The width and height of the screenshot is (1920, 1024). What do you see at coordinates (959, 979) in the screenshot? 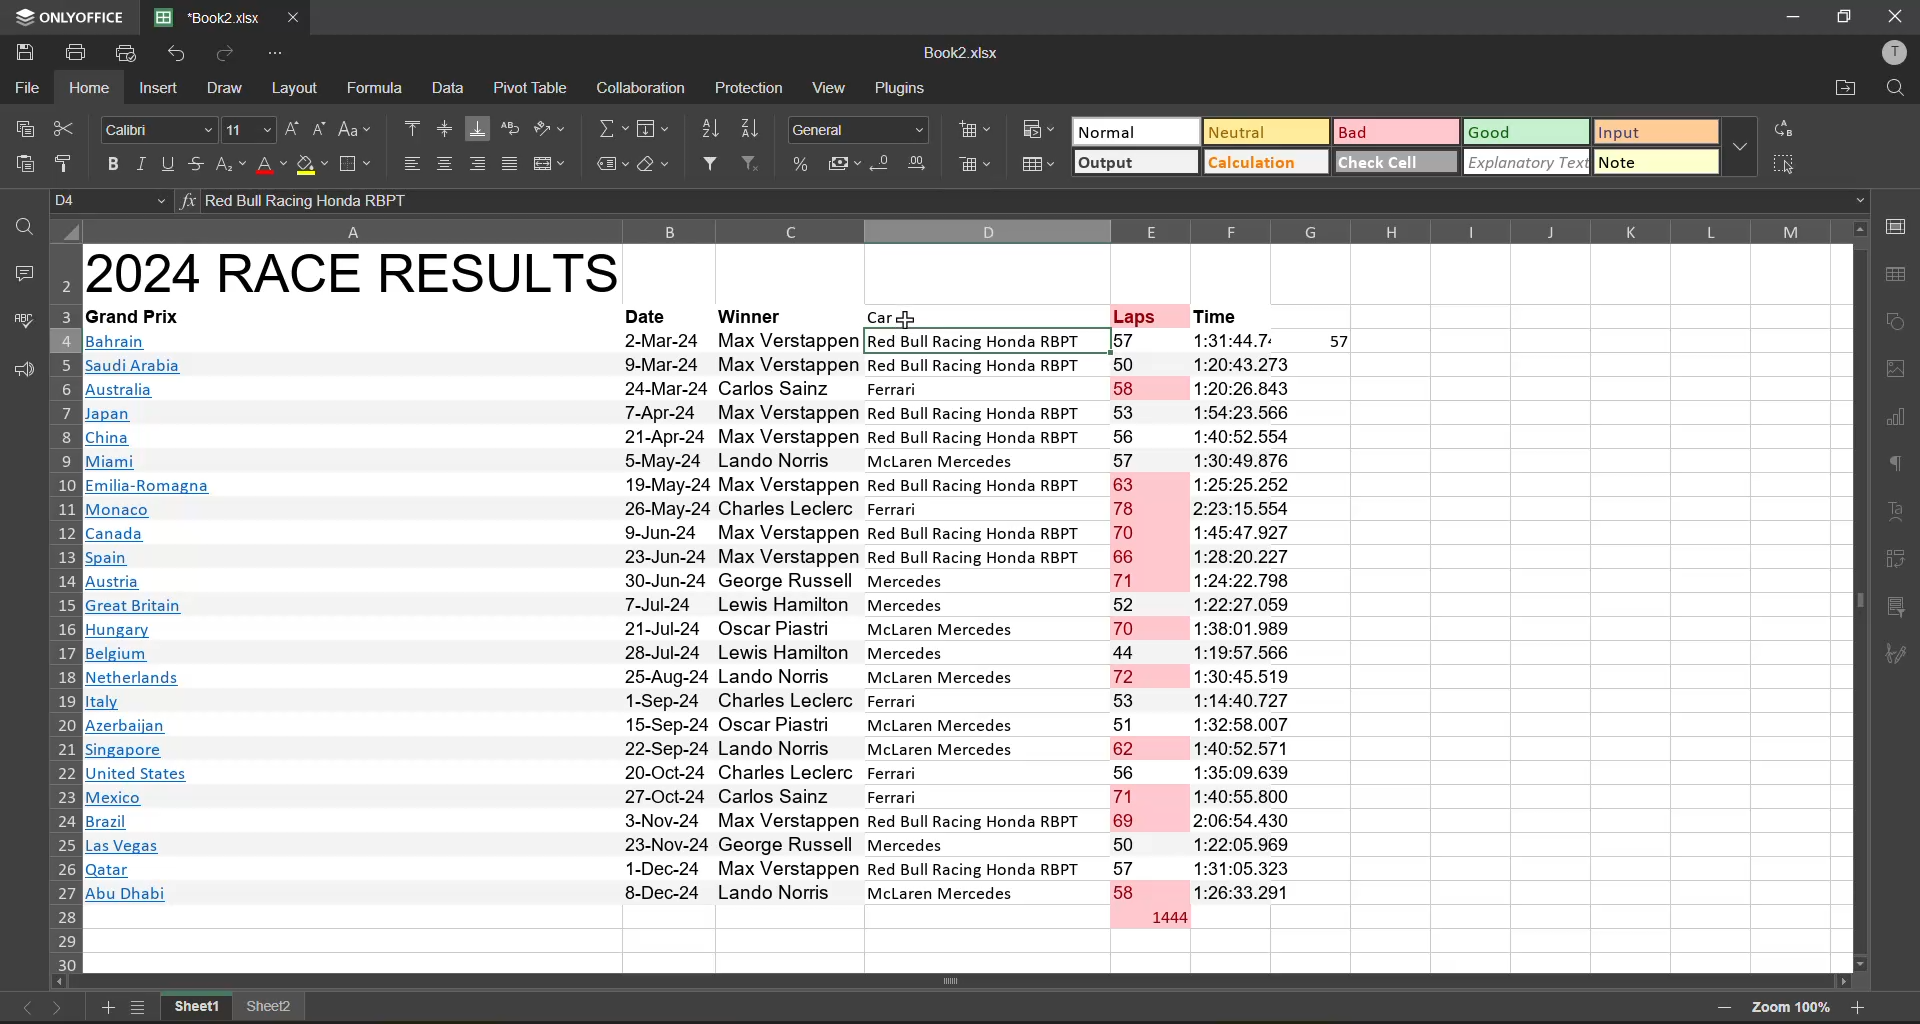
I see `Horizontal scroll` at bounding box center [959, 979].